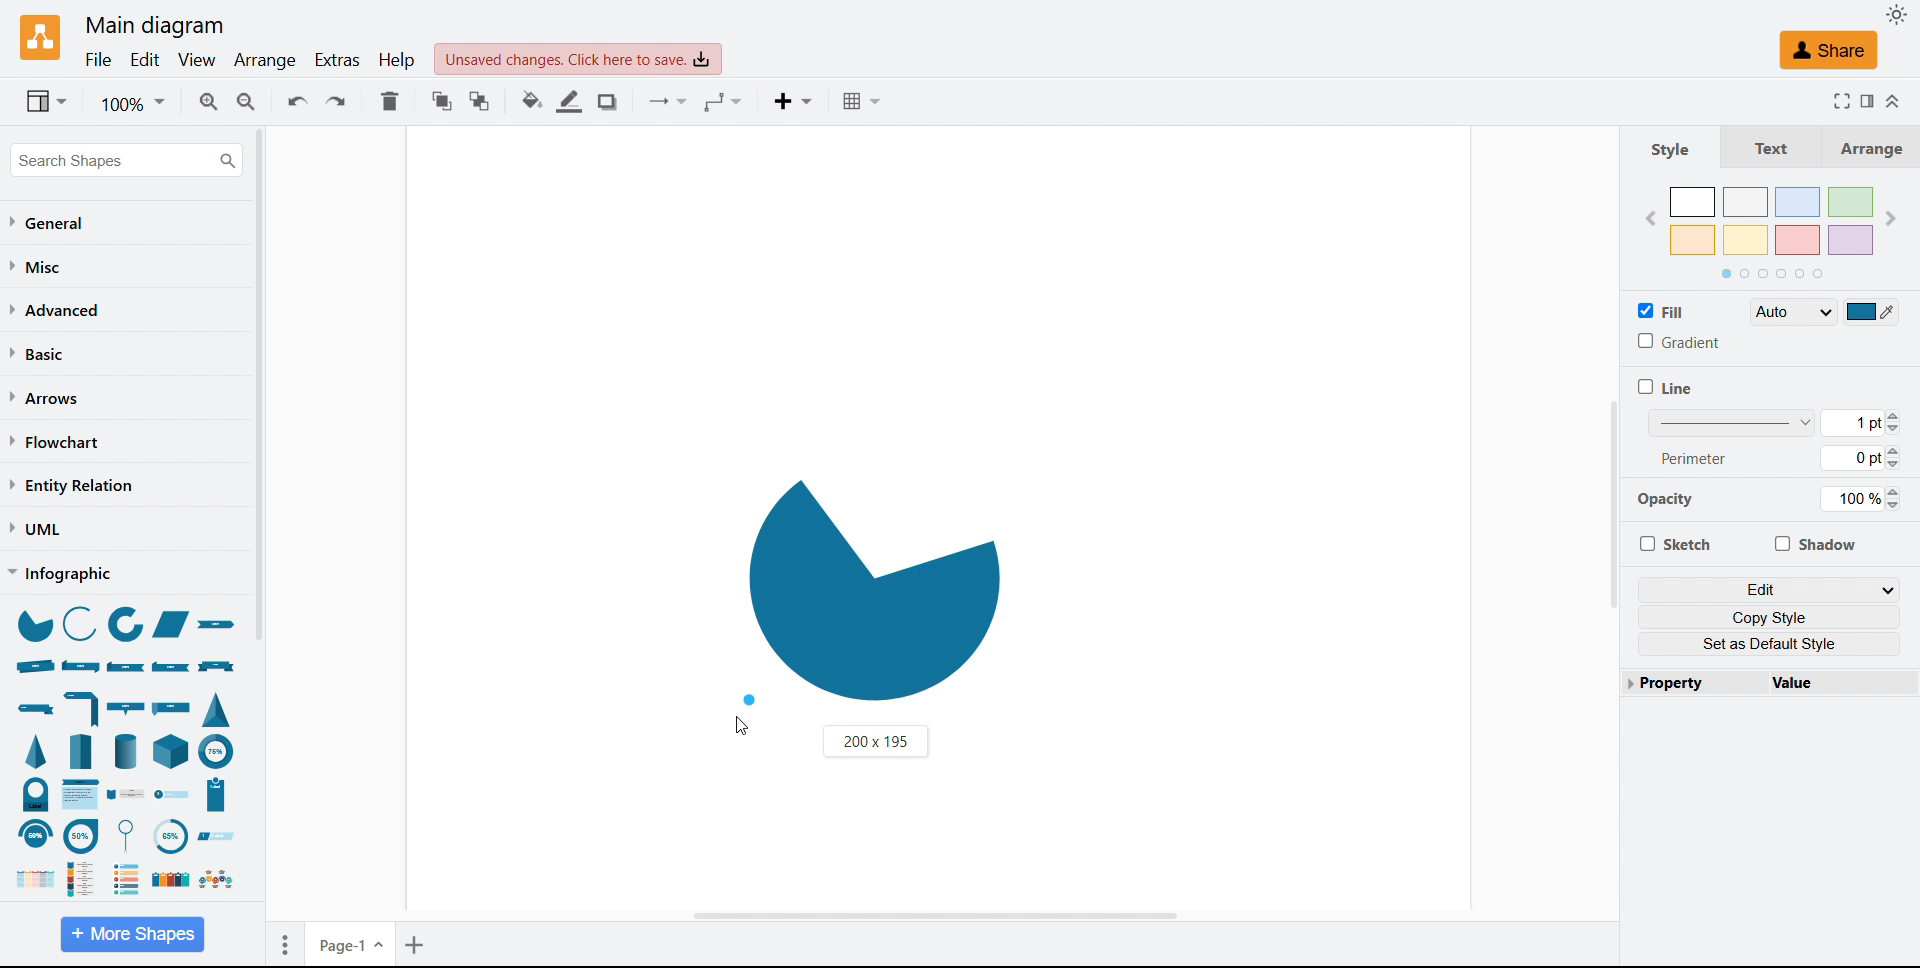 The image size is (1920, 968). Describe the element at coordinates (42, 39) in the screenshot. I see `Logo ` at that location.